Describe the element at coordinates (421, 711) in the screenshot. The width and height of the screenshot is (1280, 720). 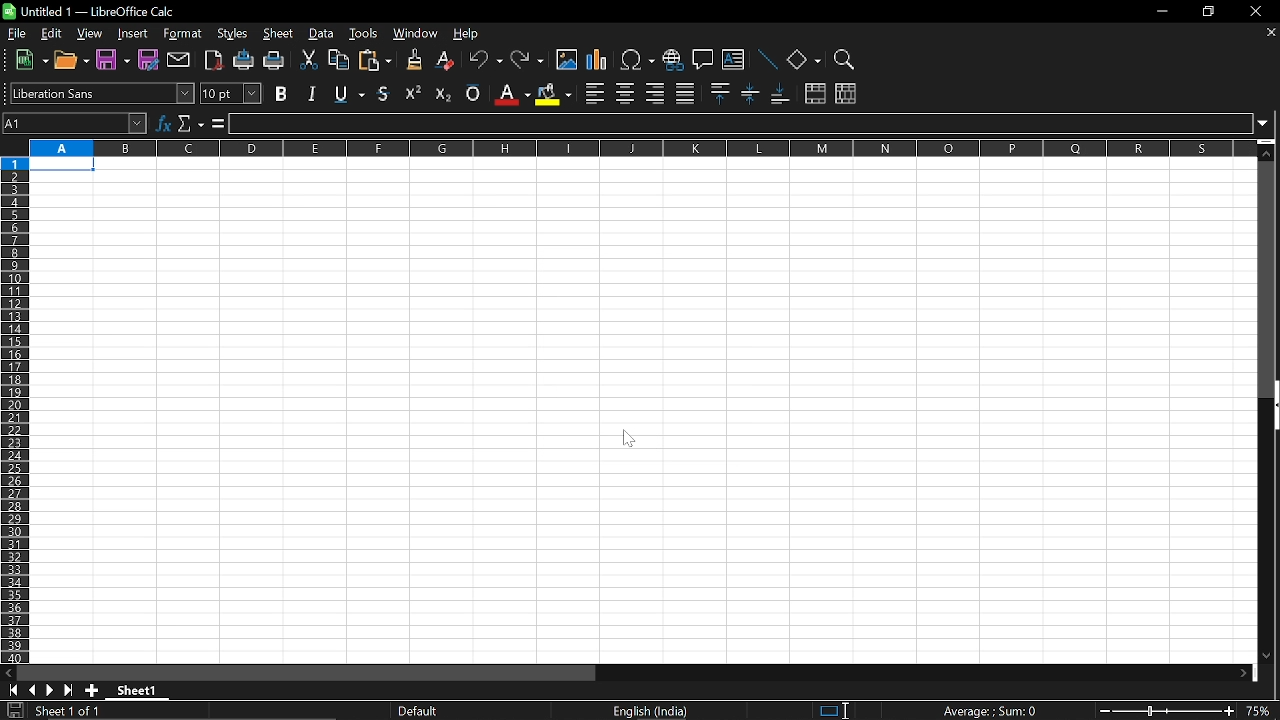
I see `sheet style` at that location.